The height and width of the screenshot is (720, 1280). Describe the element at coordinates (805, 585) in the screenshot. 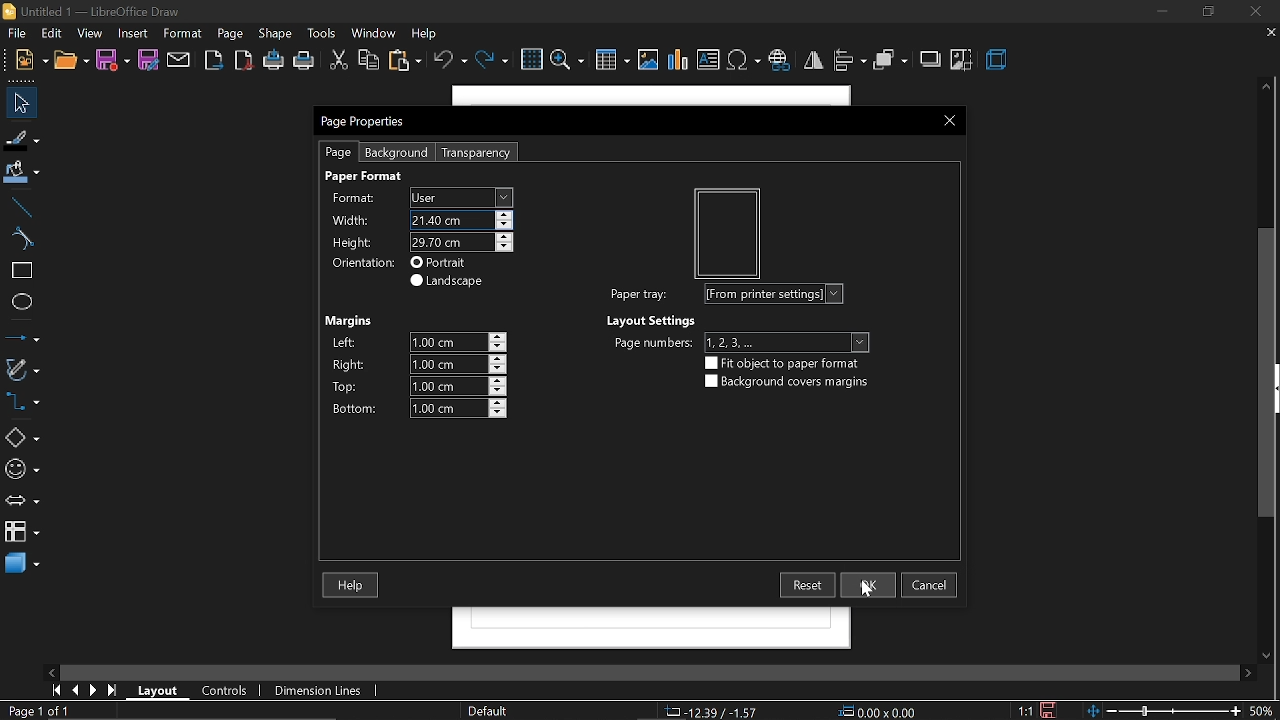

I see `reset` at that location.